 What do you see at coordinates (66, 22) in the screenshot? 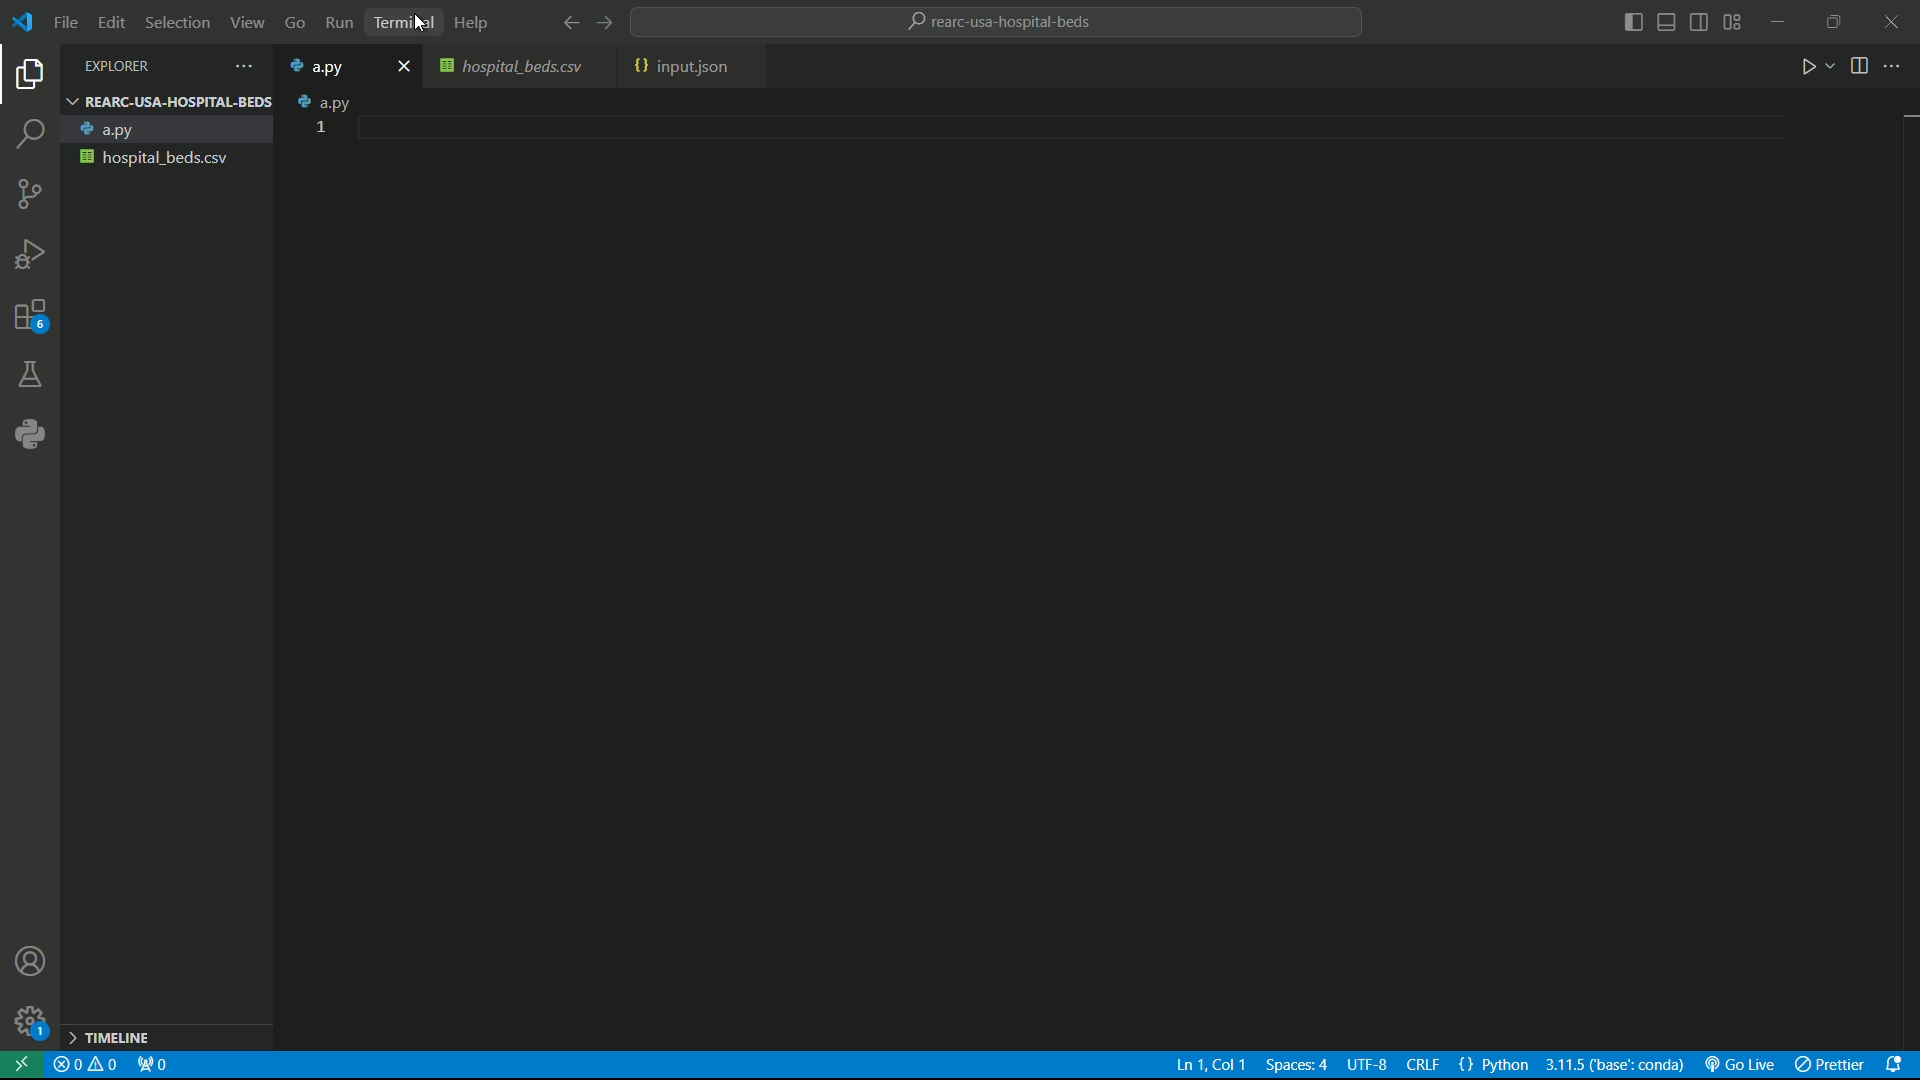
I see `file menu` at bounding box center [66, 22].